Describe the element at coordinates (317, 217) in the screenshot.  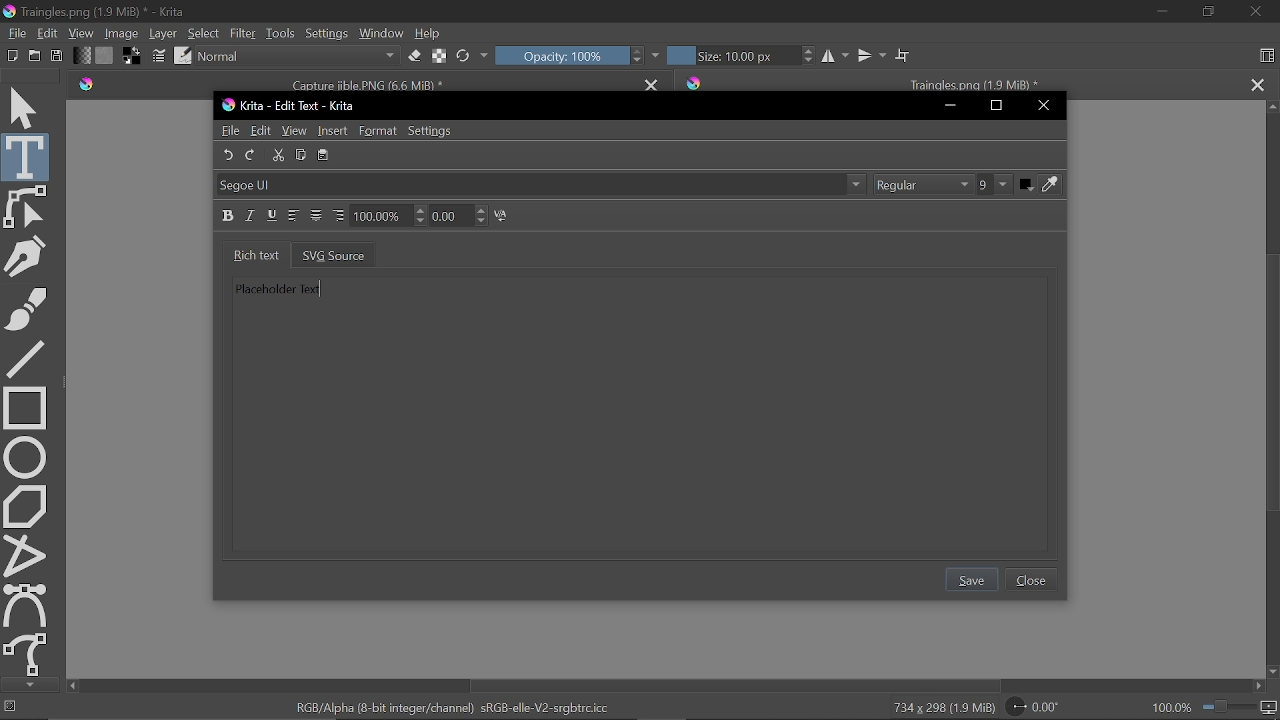
I see `Align center` at that location.